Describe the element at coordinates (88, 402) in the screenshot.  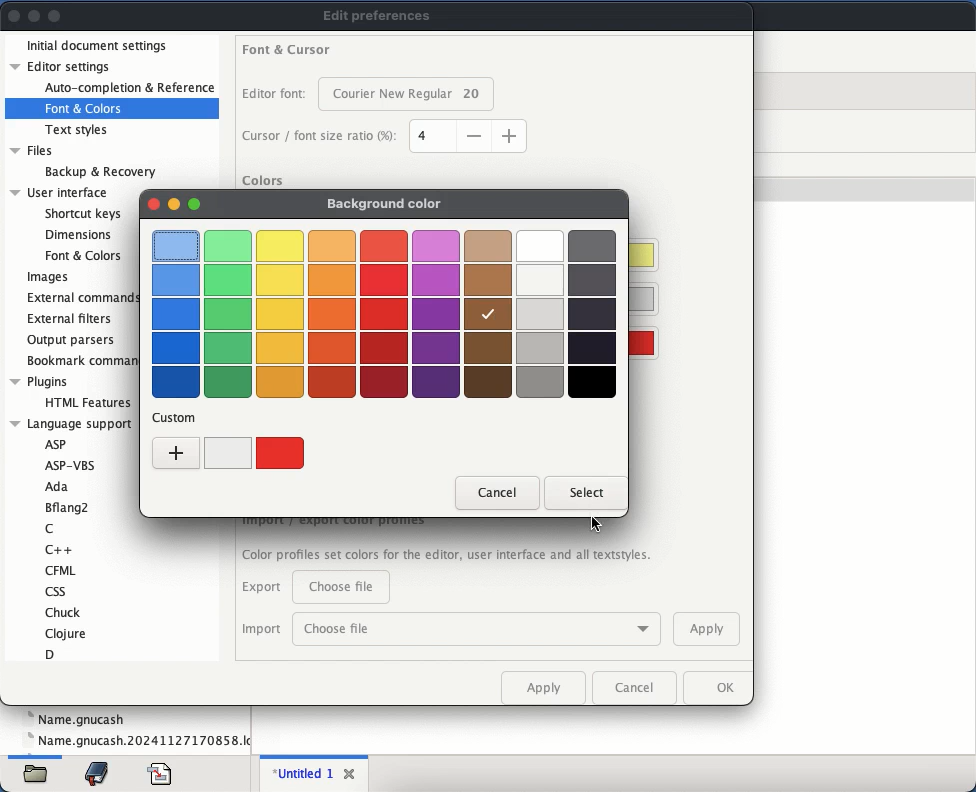
I see `HTML Features` at that location.